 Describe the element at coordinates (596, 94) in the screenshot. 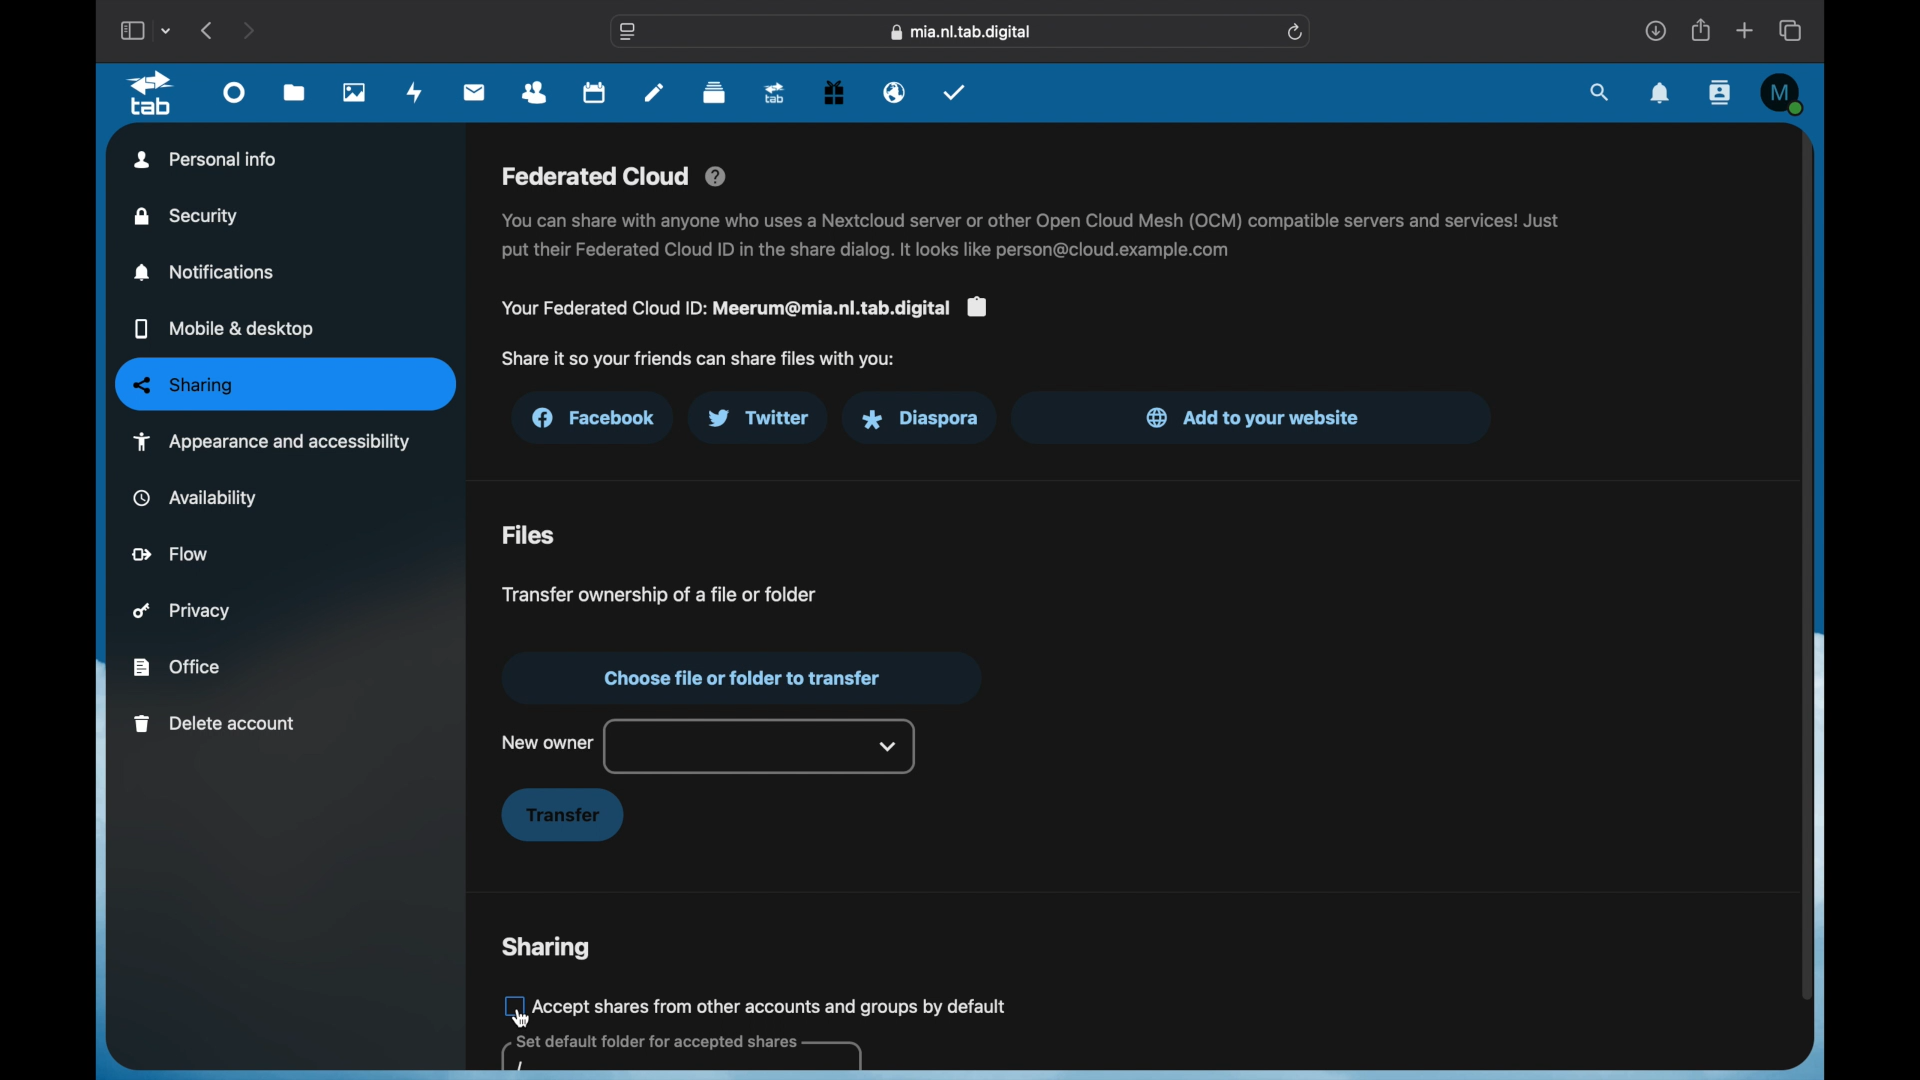

I see `calendar` at that location.